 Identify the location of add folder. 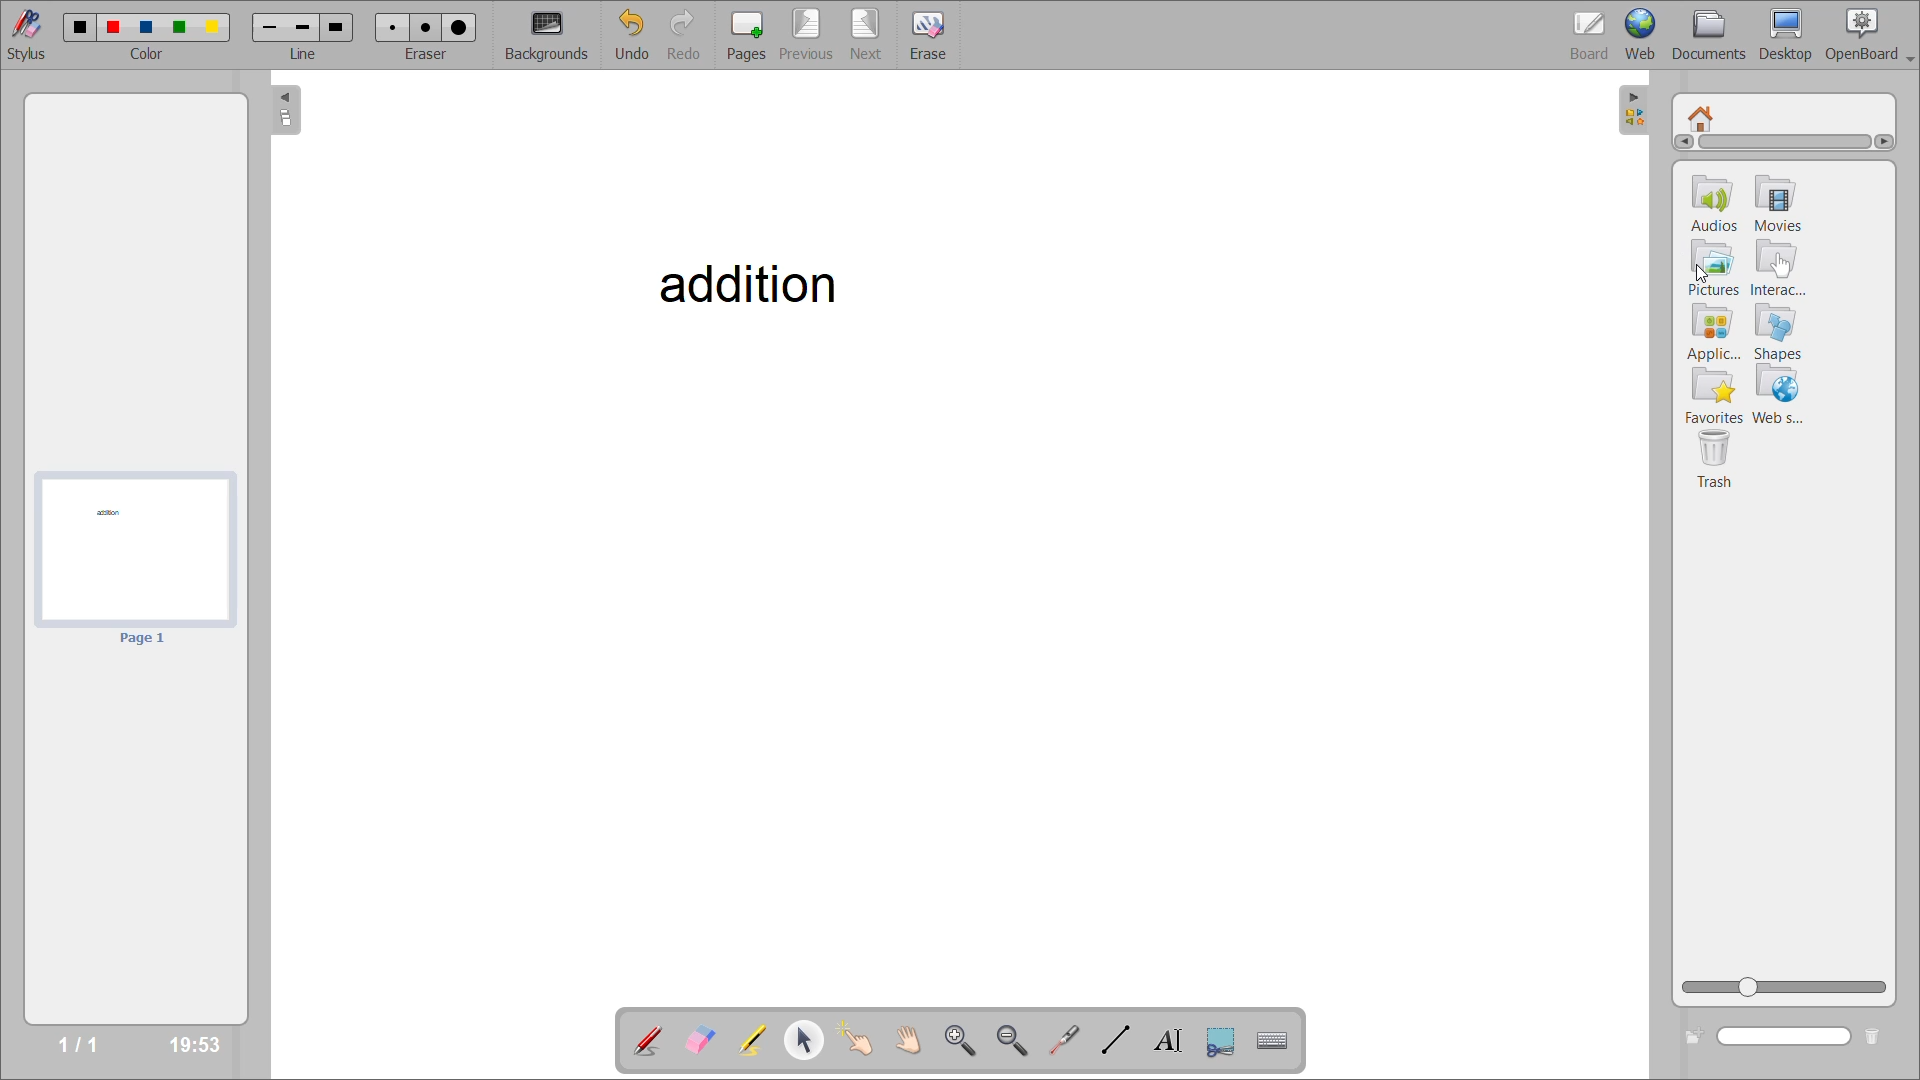
(1689, 1038).